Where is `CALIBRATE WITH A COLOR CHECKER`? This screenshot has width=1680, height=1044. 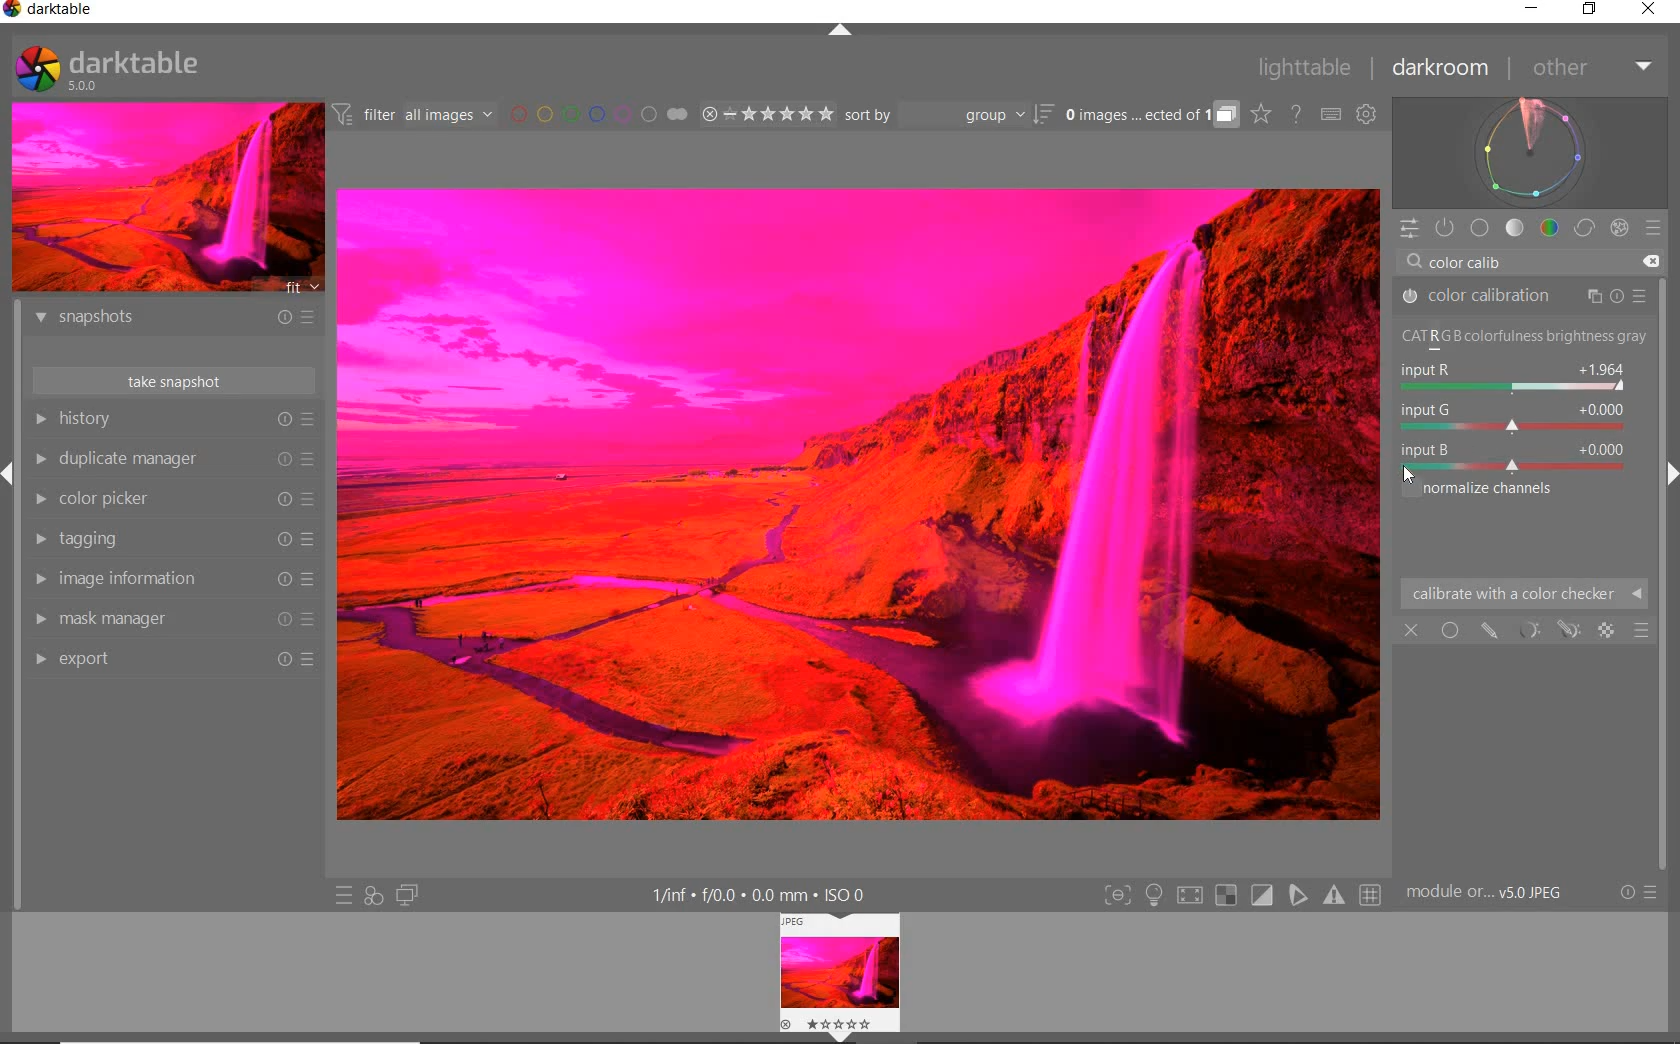 CALIBRATE WITH A COLOR CHECKER is located at coordinates (1524, 593).